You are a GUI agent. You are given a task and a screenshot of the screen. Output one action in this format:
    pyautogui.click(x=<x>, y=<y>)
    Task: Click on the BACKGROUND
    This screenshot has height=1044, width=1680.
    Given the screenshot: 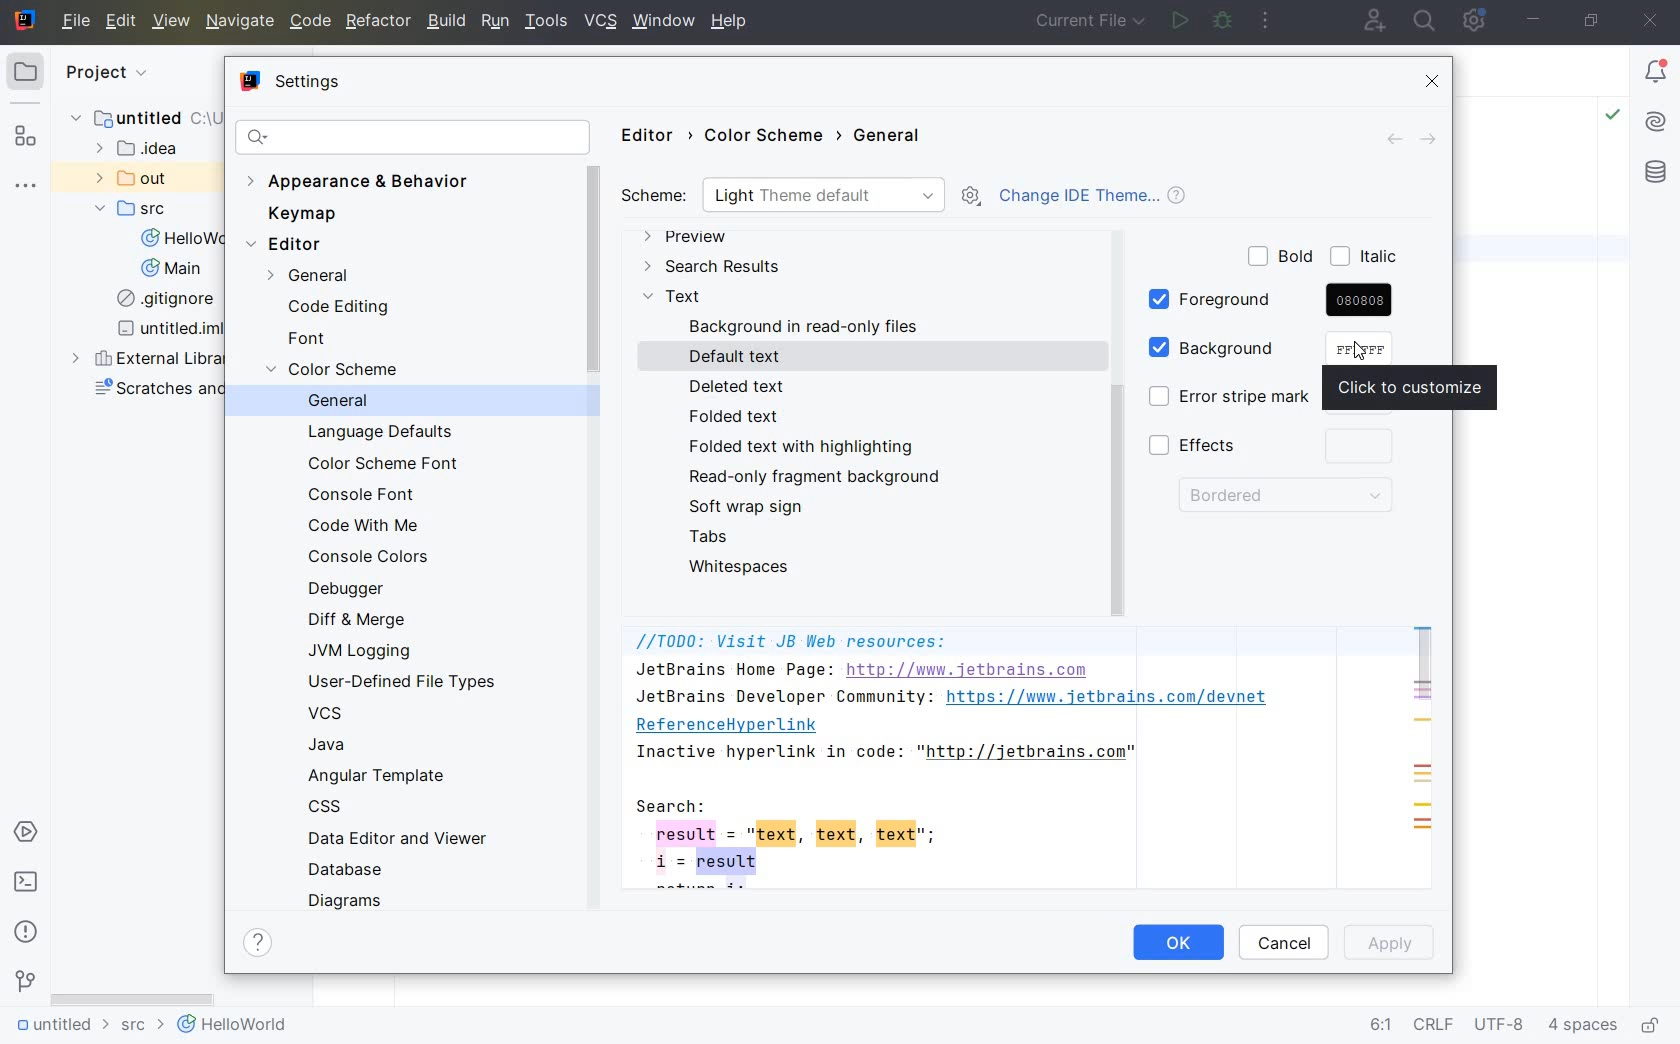 What is the action you would take?
    pyautogui.click(x=807, y=327)
    